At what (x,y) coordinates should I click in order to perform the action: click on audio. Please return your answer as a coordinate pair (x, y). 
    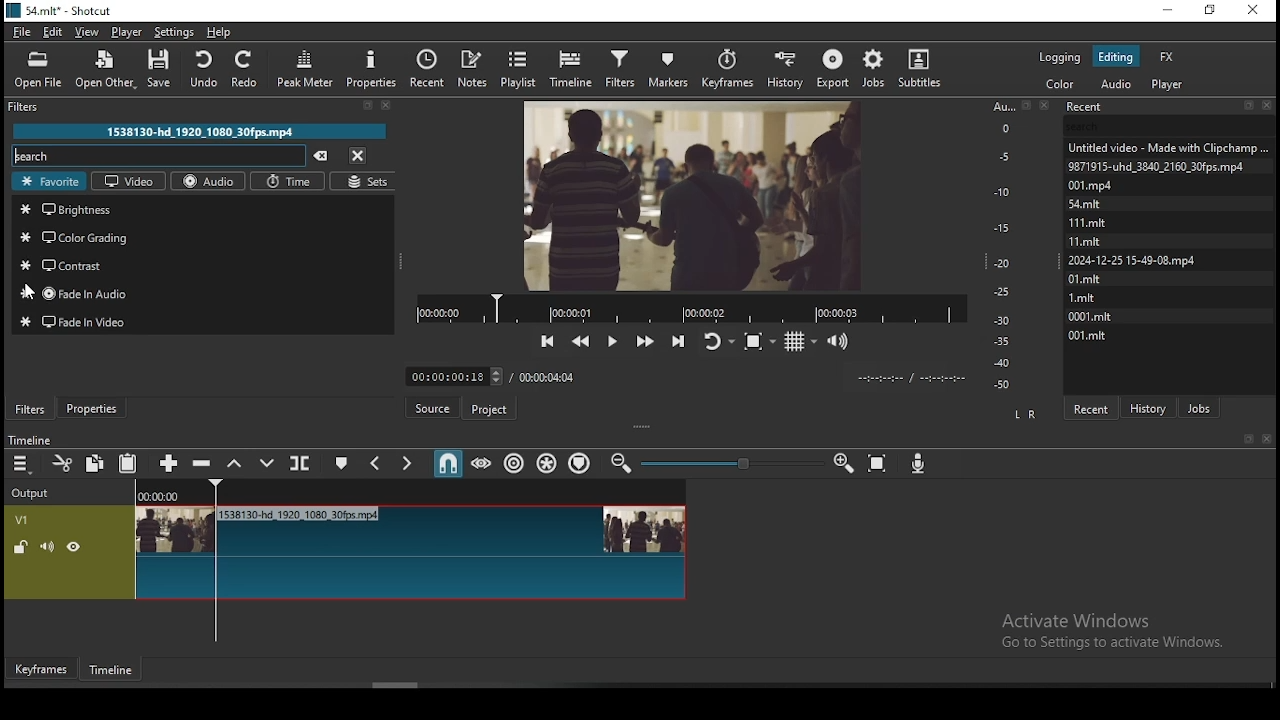
    Looking at the image, I should click on (1118, 87).